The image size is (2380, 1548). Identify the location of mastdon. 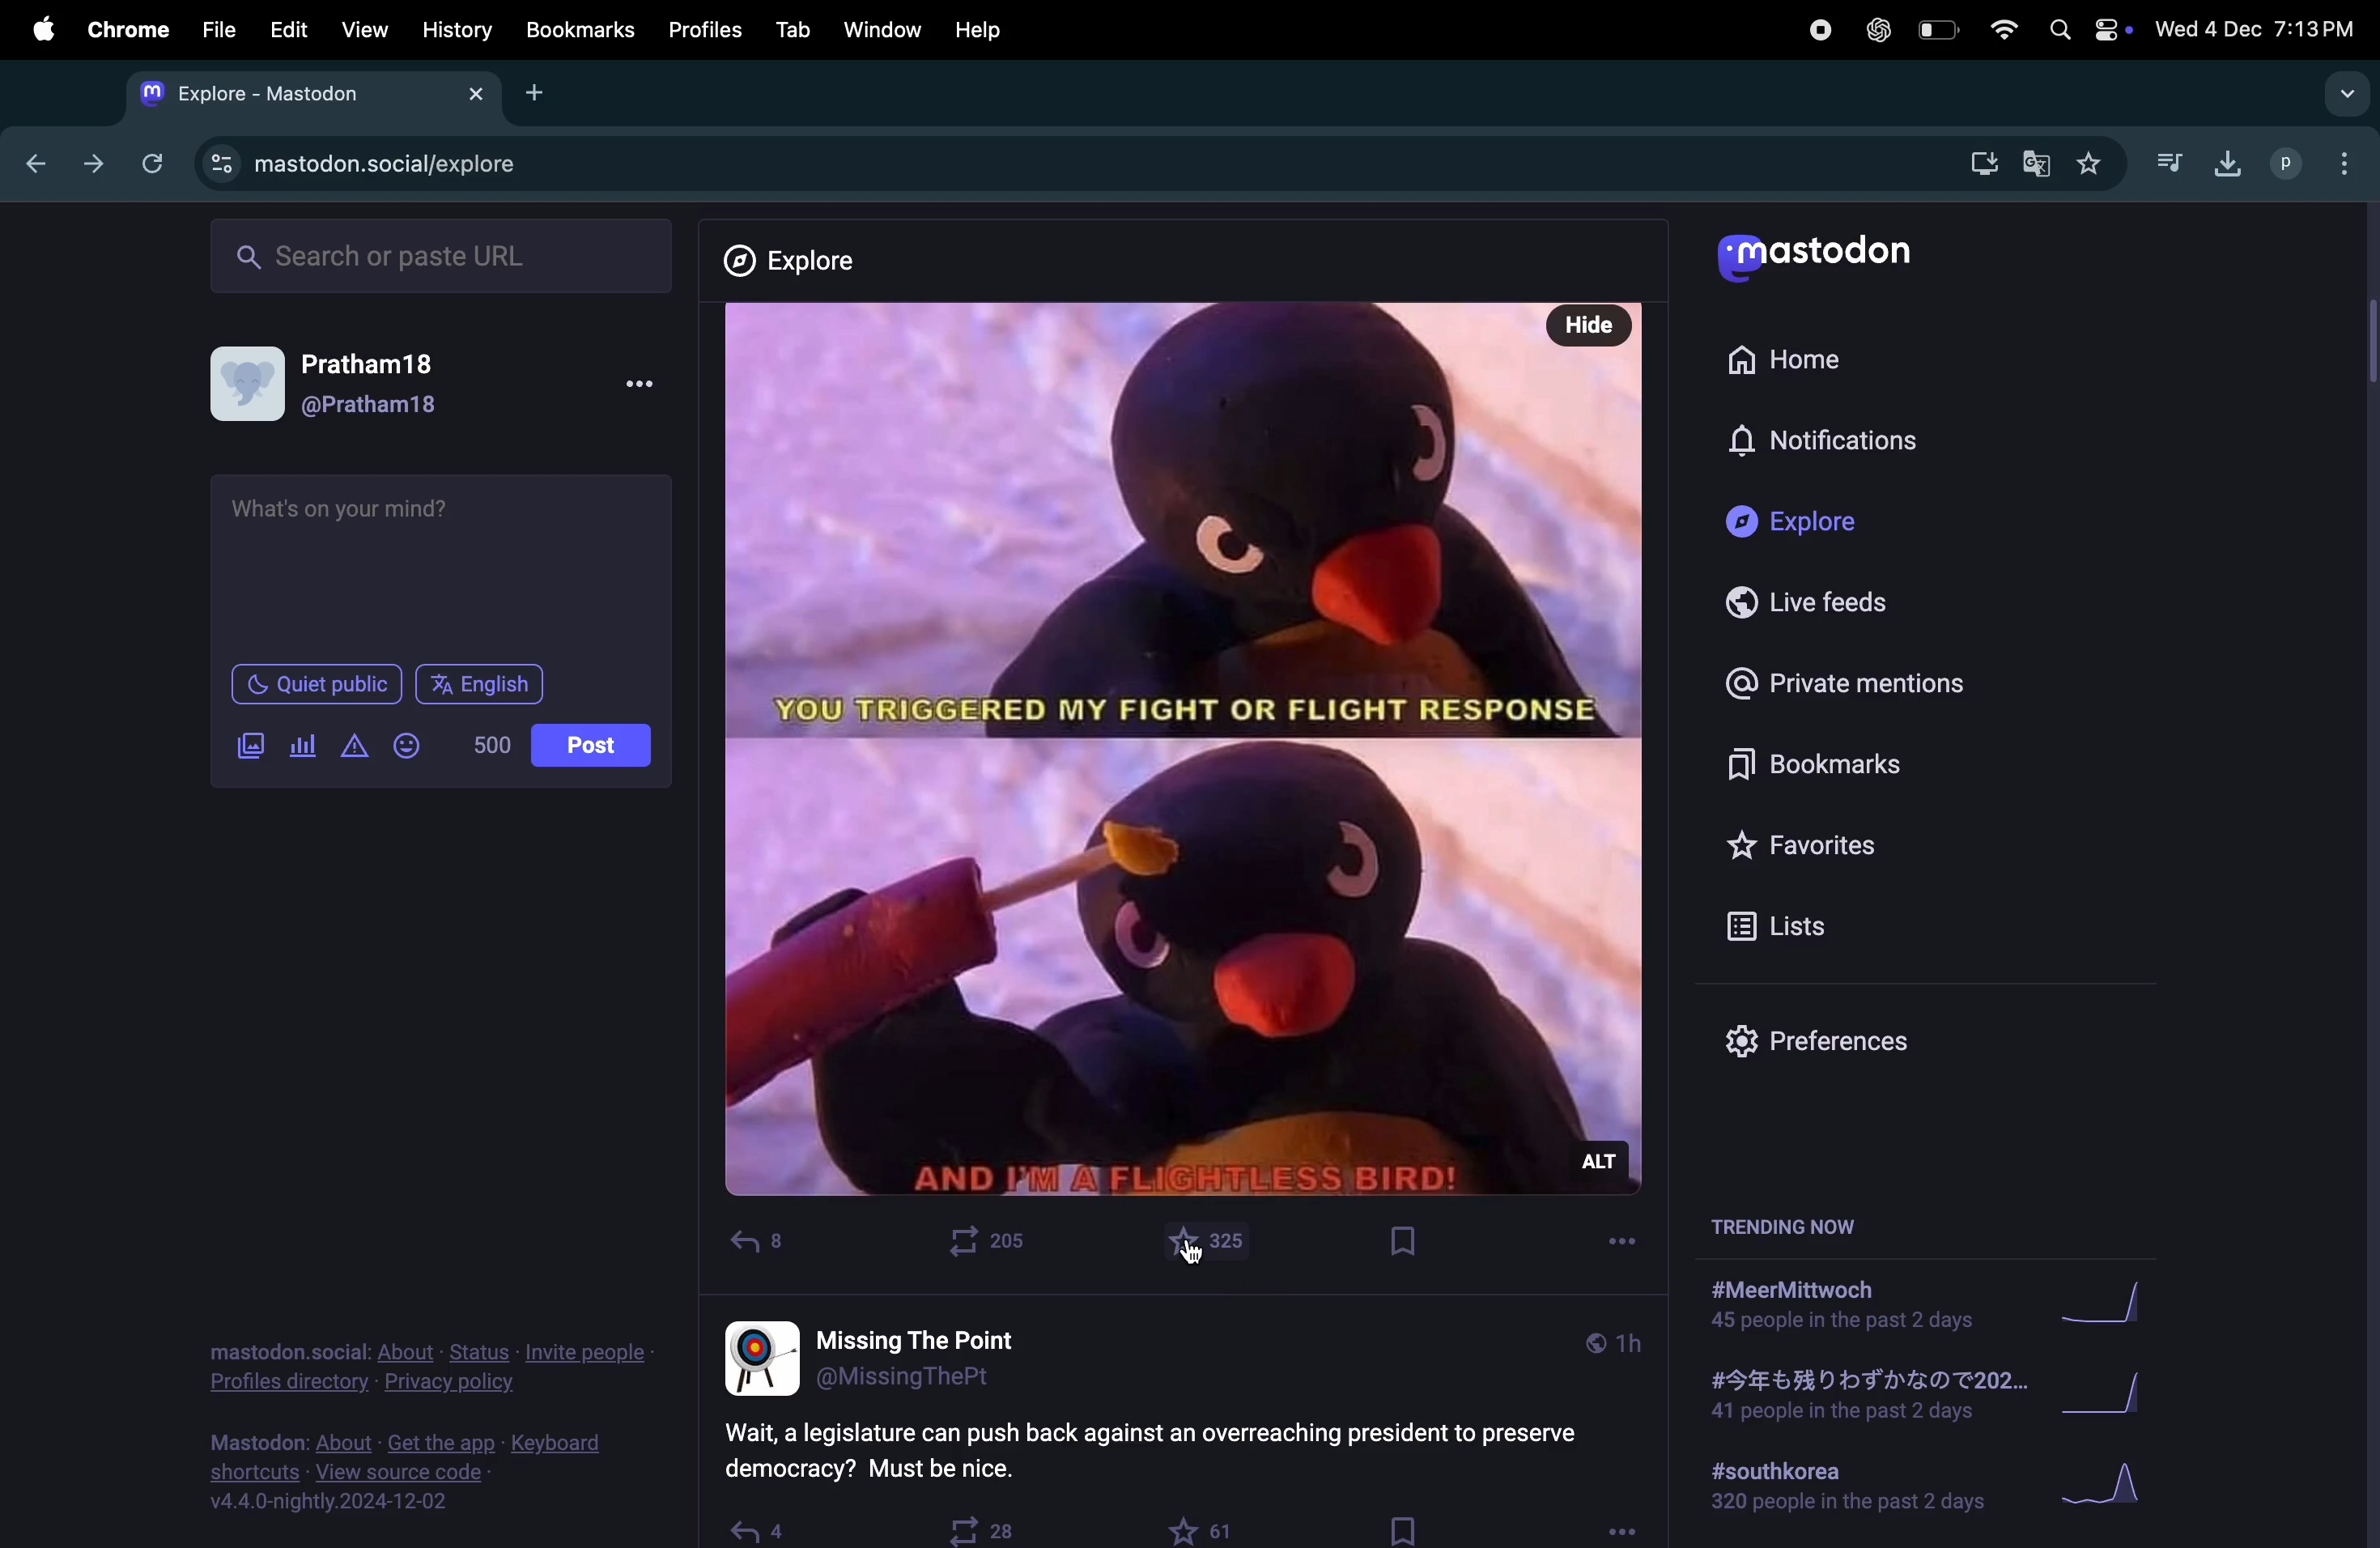
(363, 164).